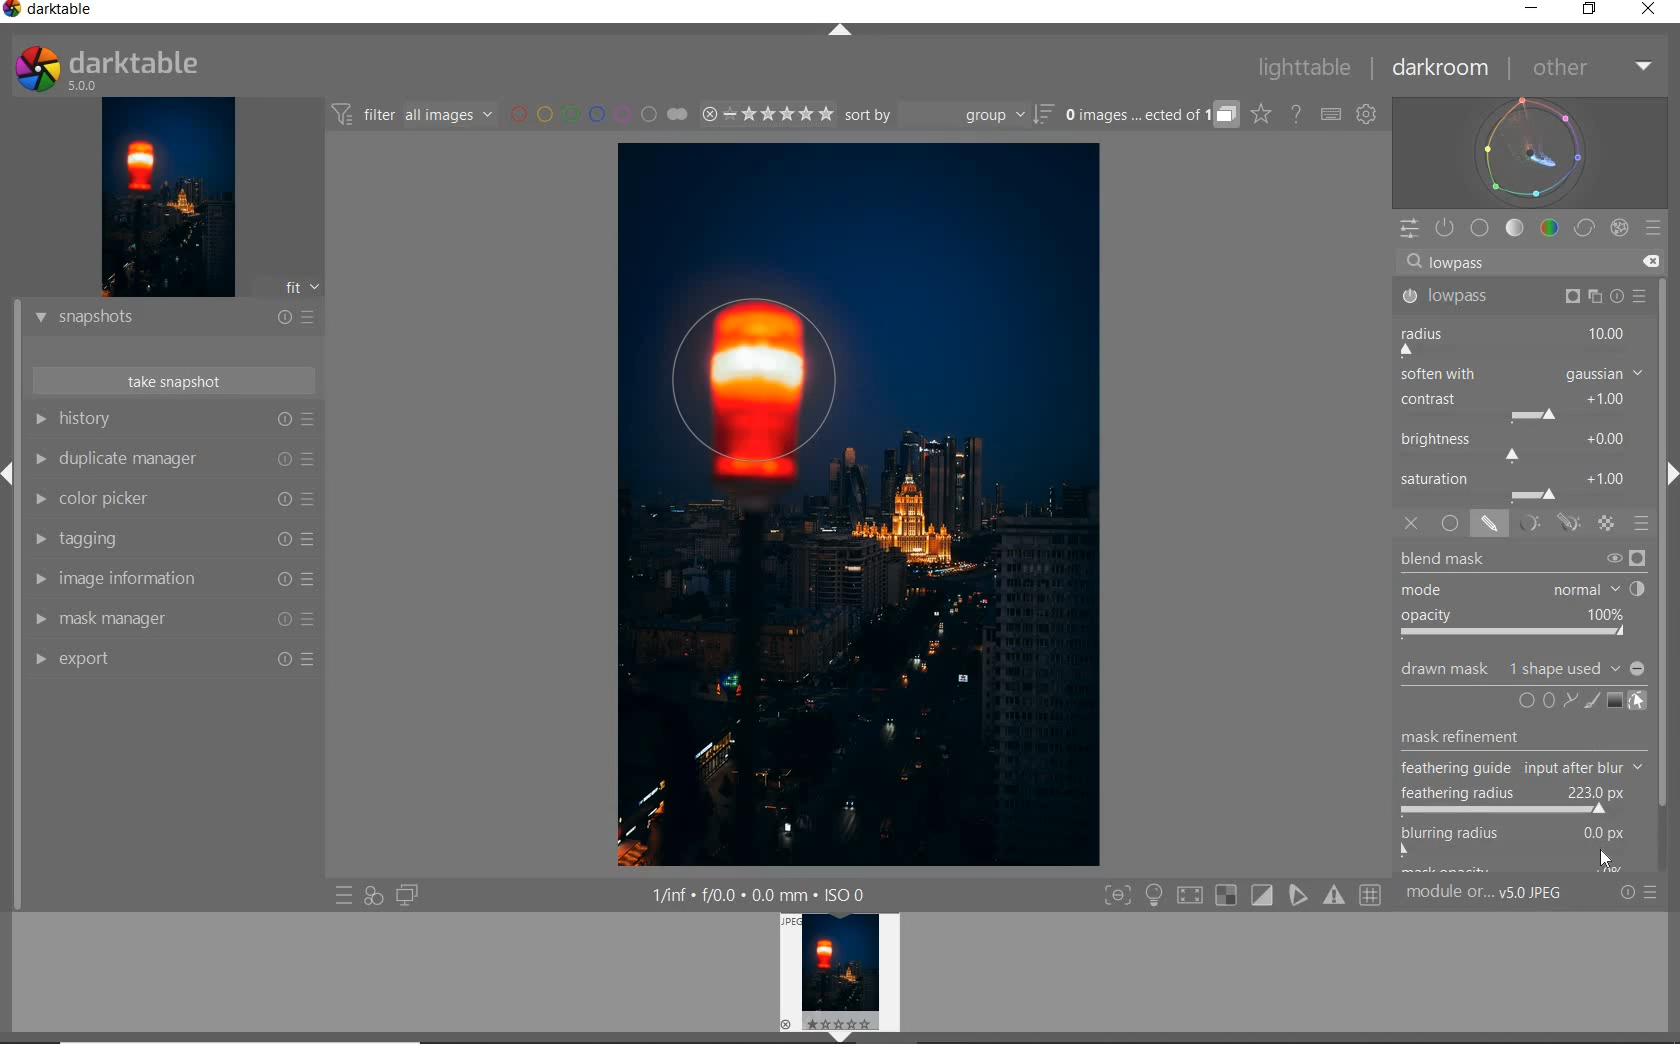  Describe the element at coordinates (1513, 833) in the screenshot. I see `blurring radius` at that location.